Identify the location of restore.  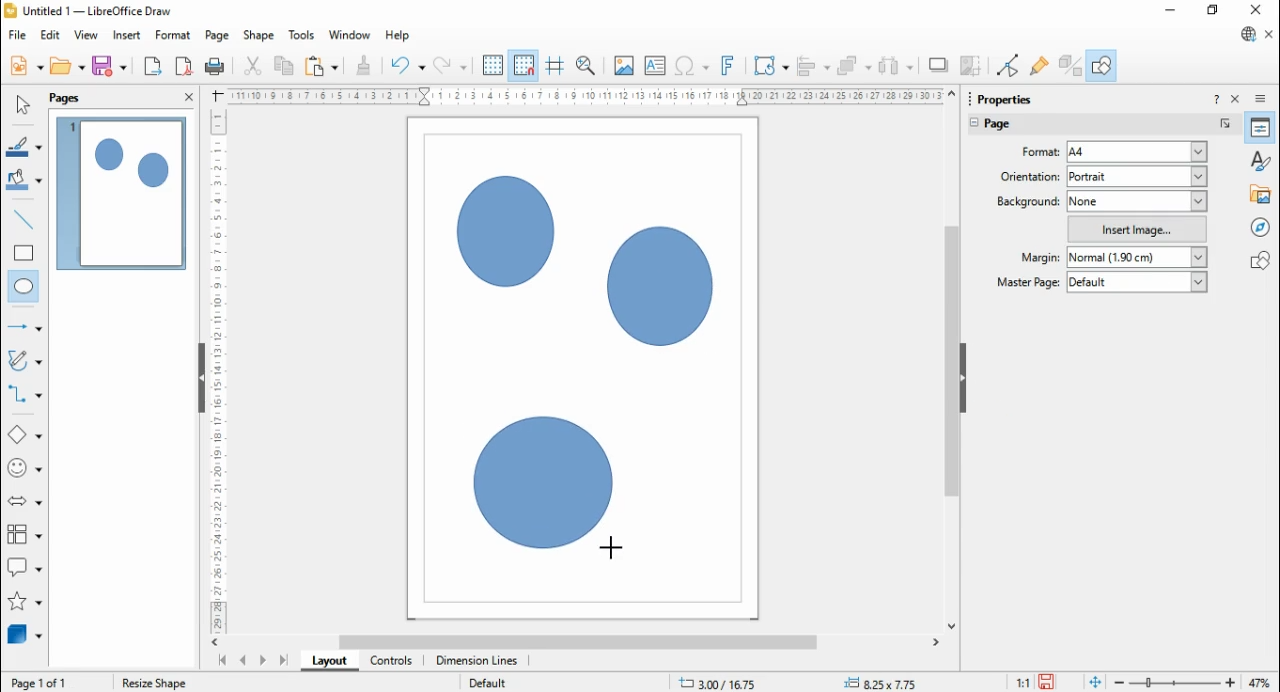
(1214, 11).